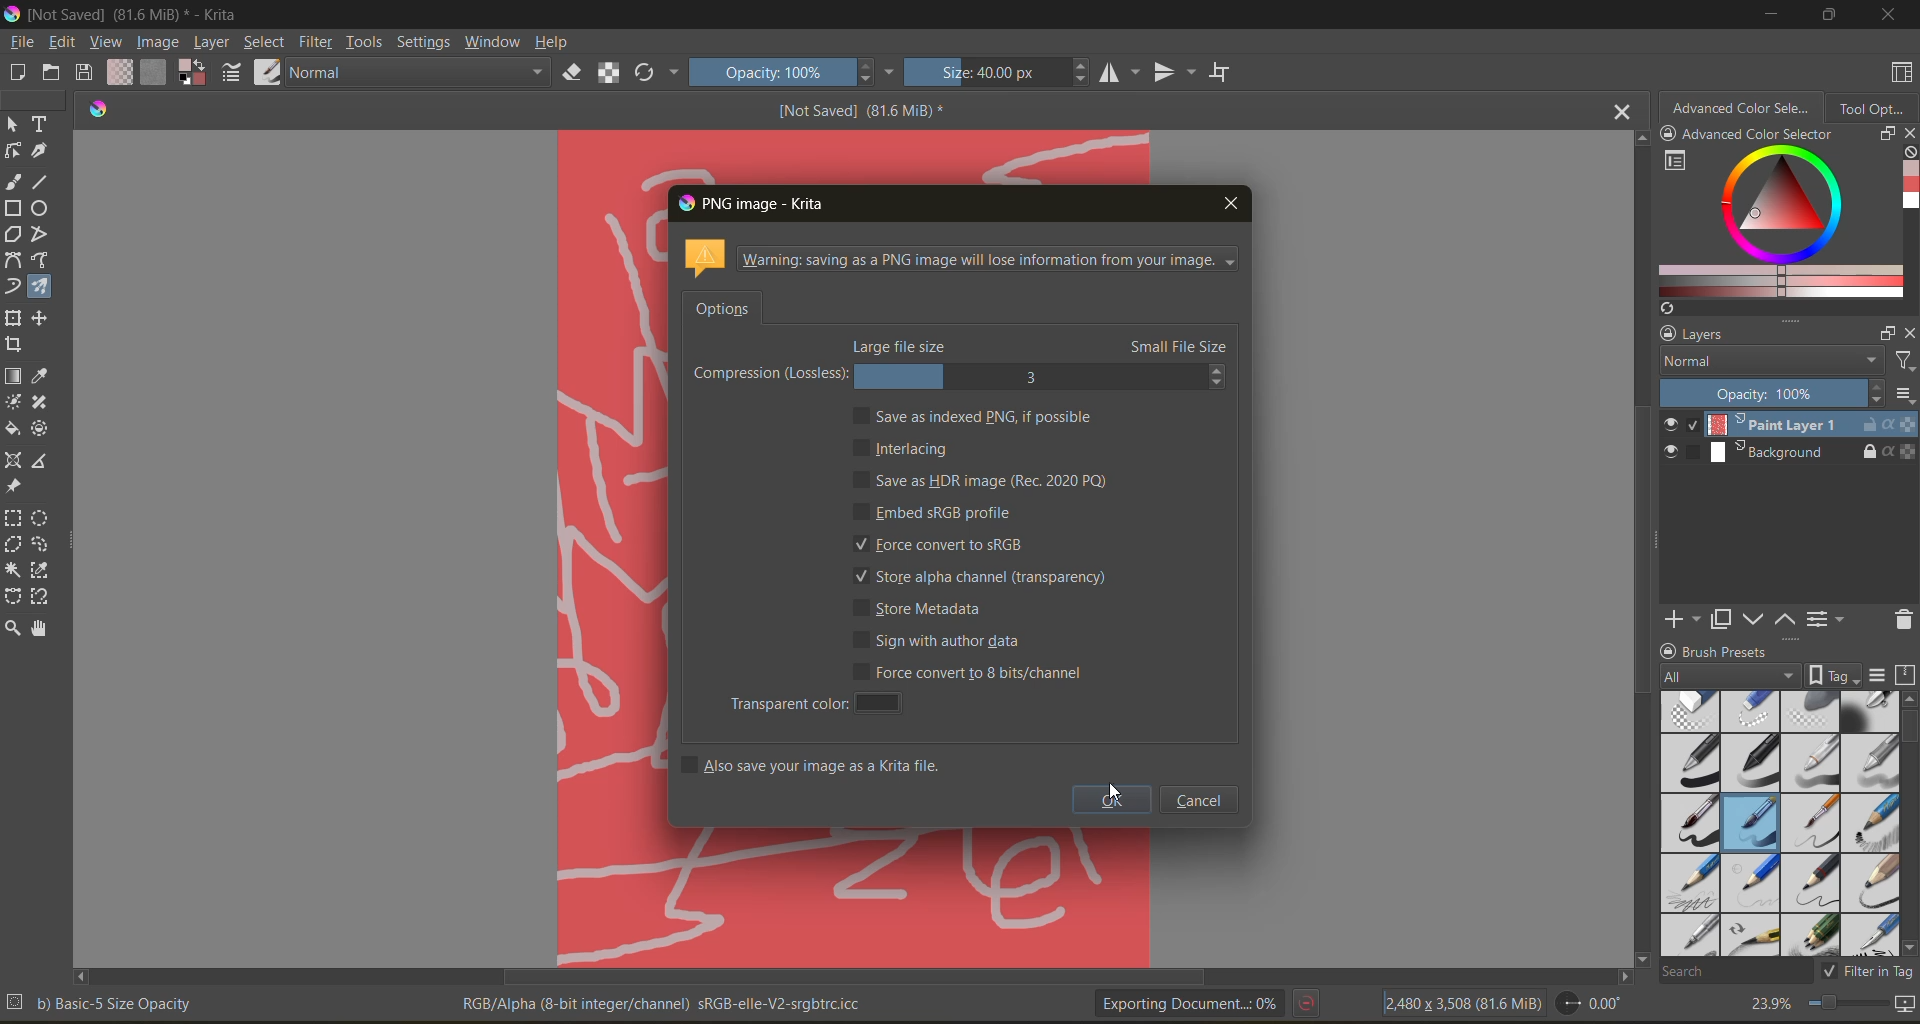 The width and height of the screenshot is (1920, 1024). Describe the element at coordinates (1461, 1001) in the screenshot. I see `image metadata` at that location.